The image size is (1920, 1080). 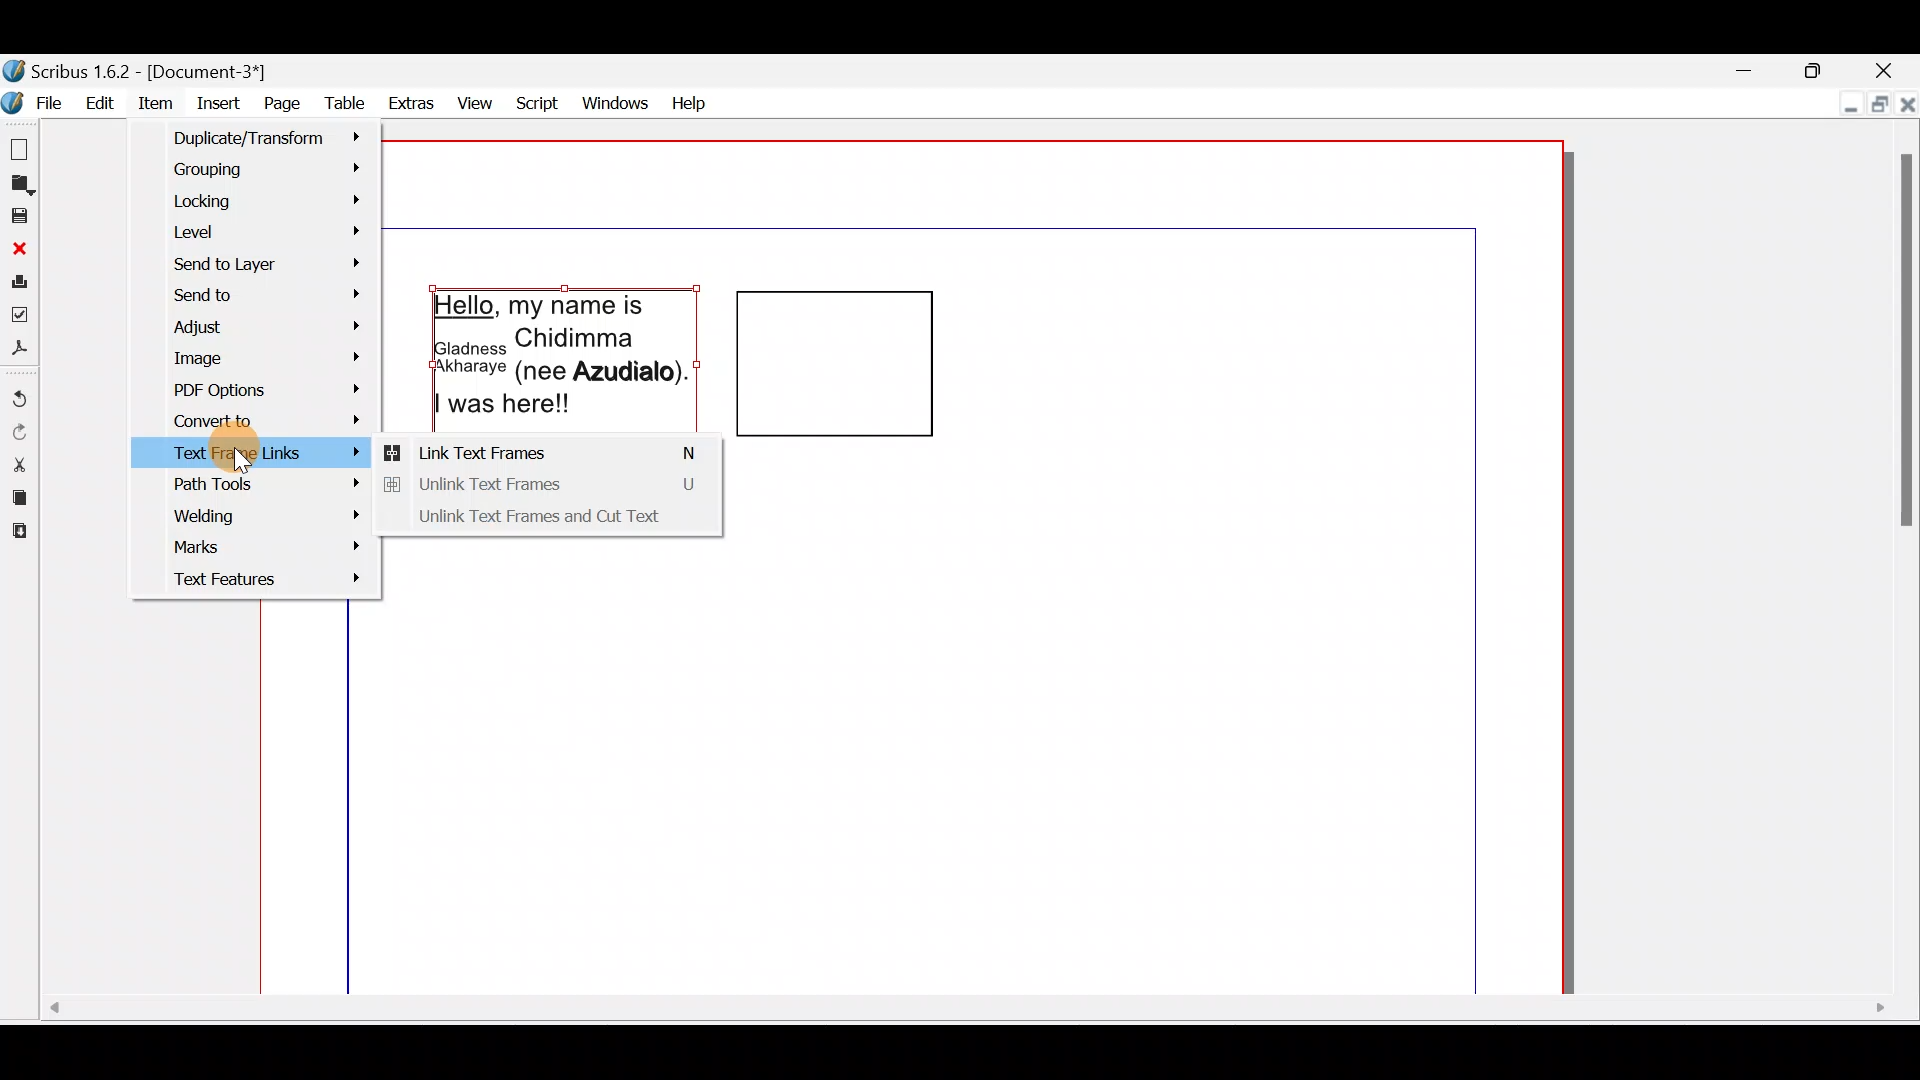 What do you see at coordinates (277, 102) in the screenshot?
I see `Page` at bounding box center [277, 102].